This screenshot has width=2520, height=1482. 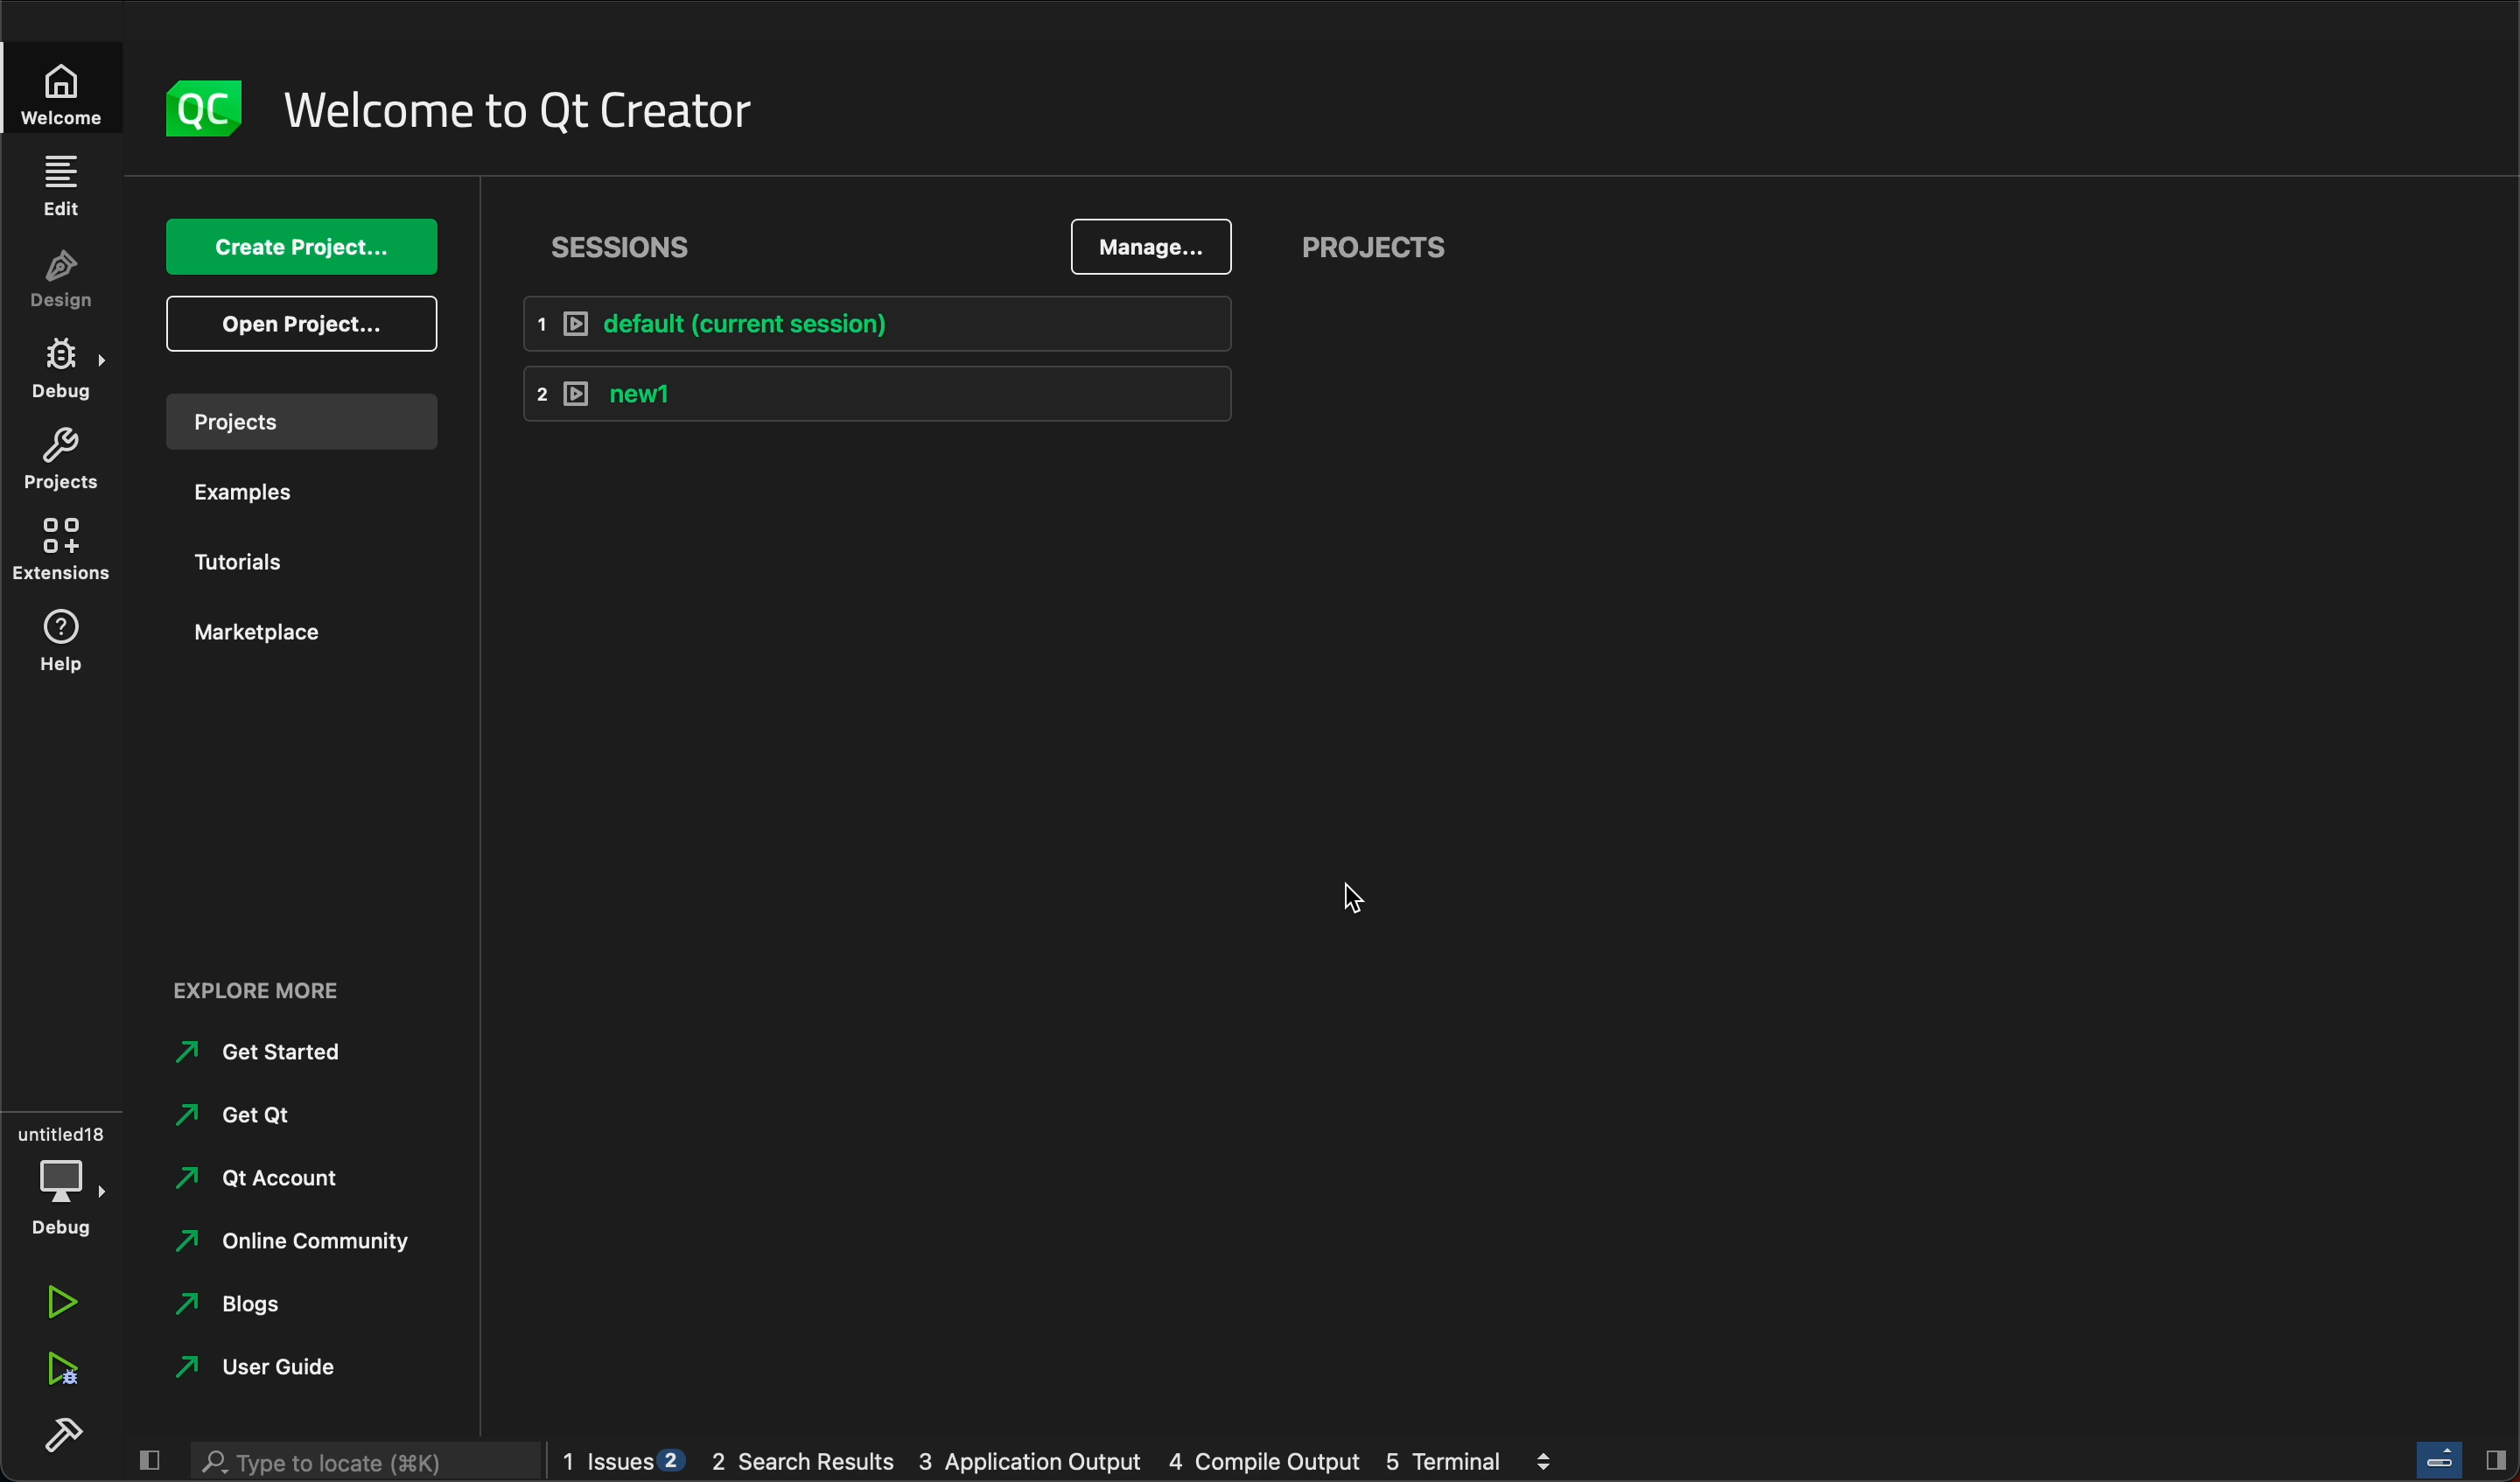 I want to click on get Qt, so click(x=287, y=1117).